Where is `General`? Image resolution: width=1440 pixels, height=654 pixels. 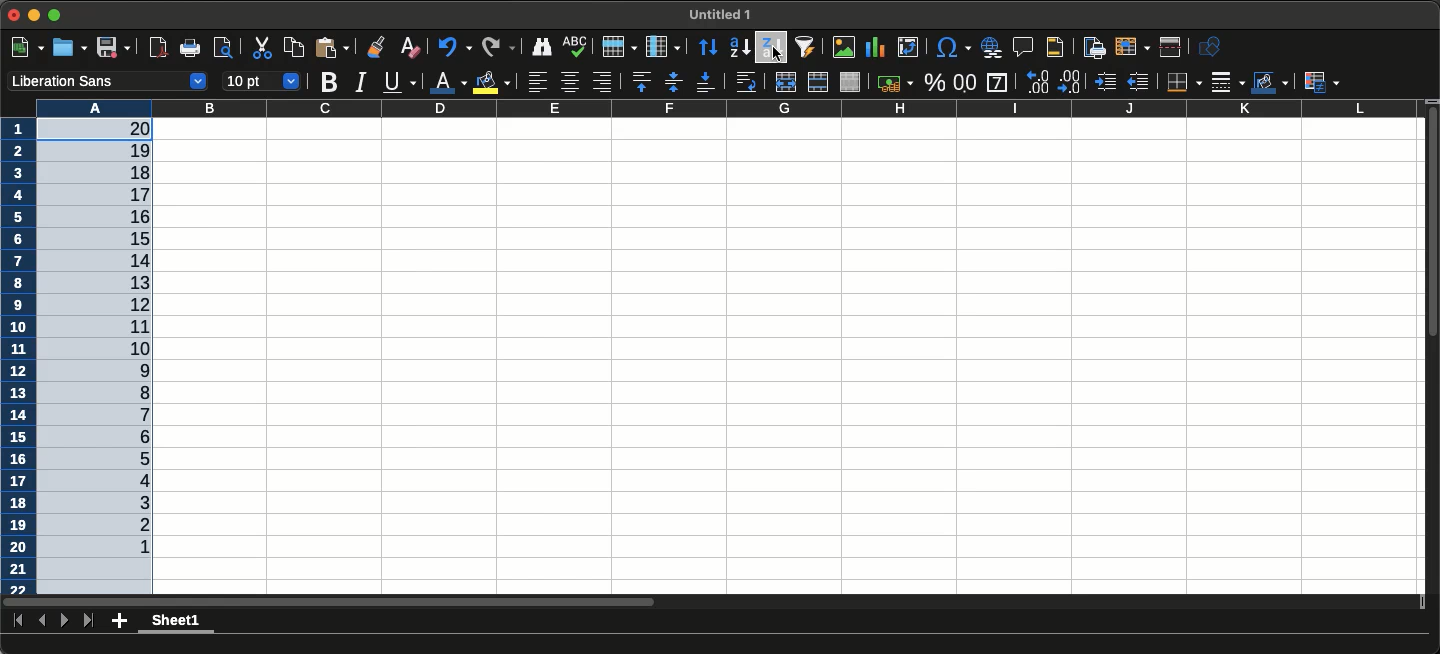
General is located at coordinates (997, 82).